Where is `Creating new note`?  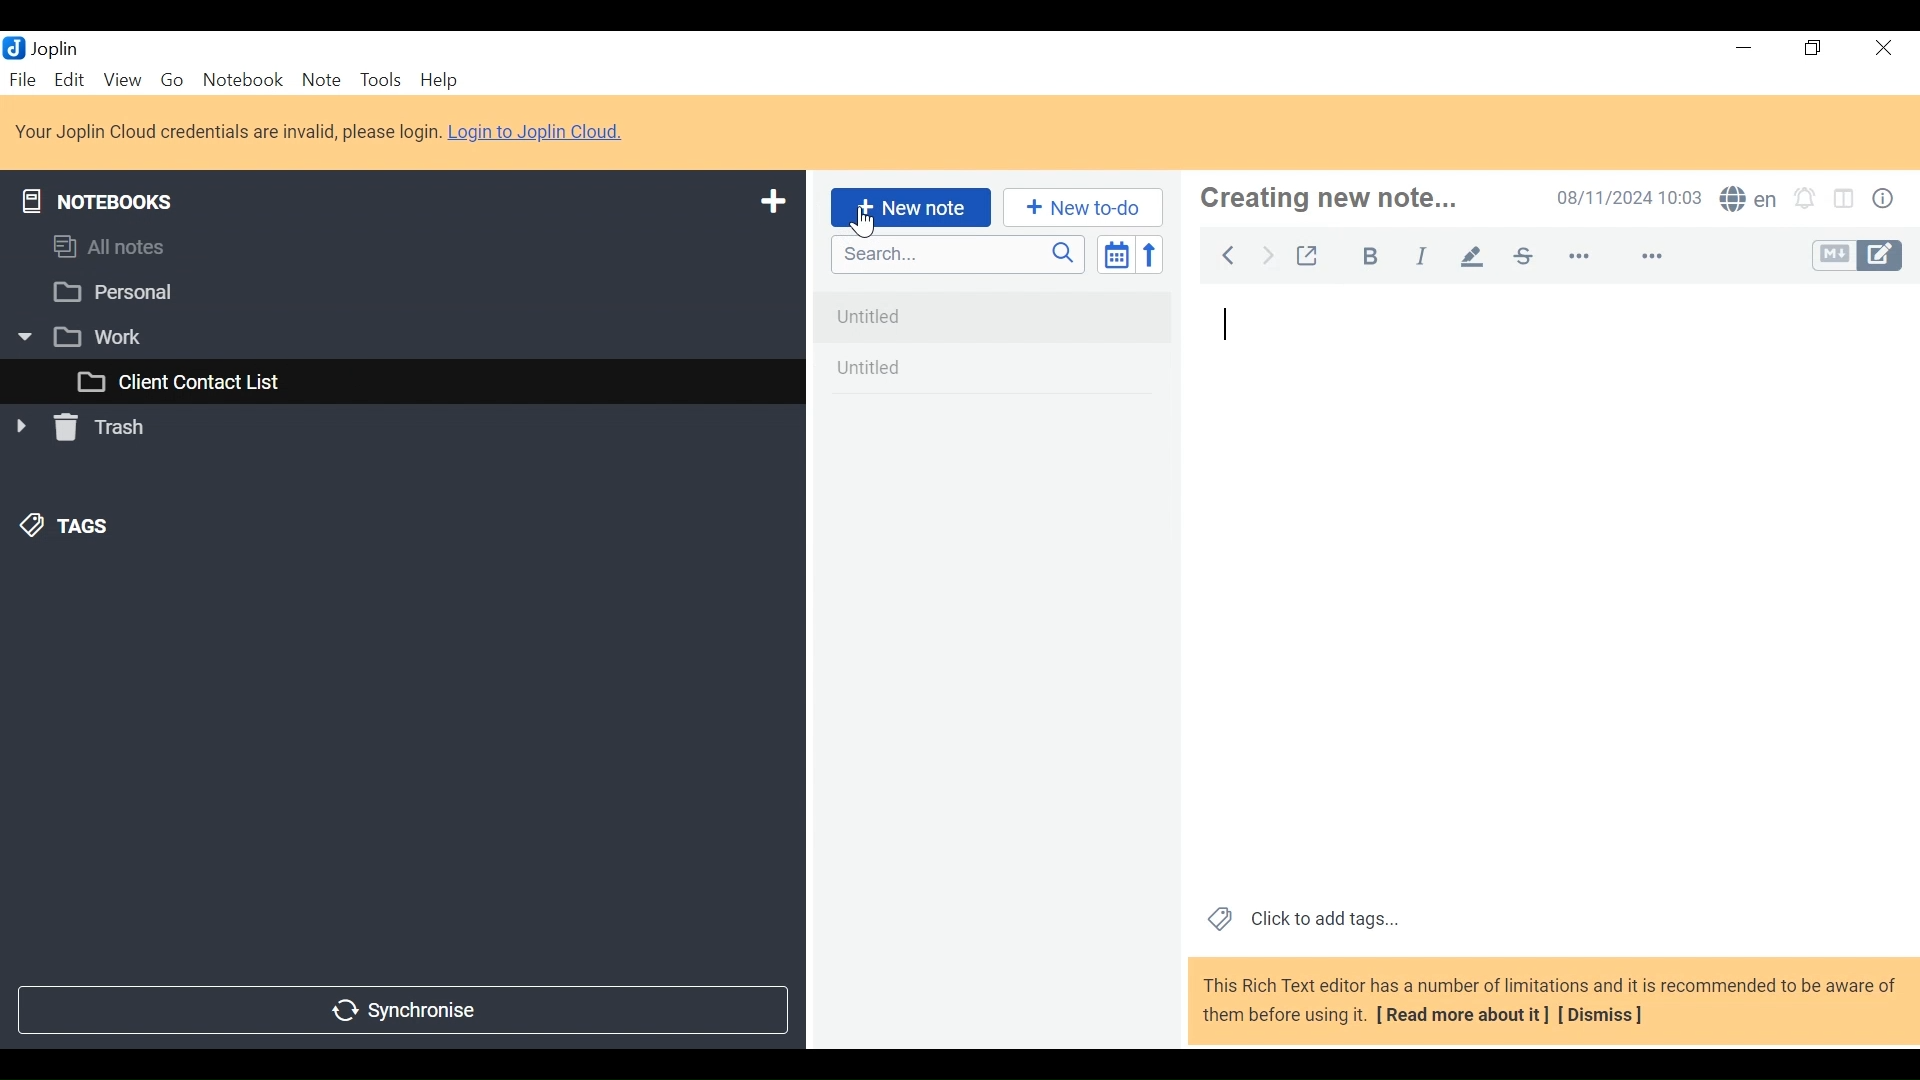 Creating new note is located at coordinates (1348, 198).